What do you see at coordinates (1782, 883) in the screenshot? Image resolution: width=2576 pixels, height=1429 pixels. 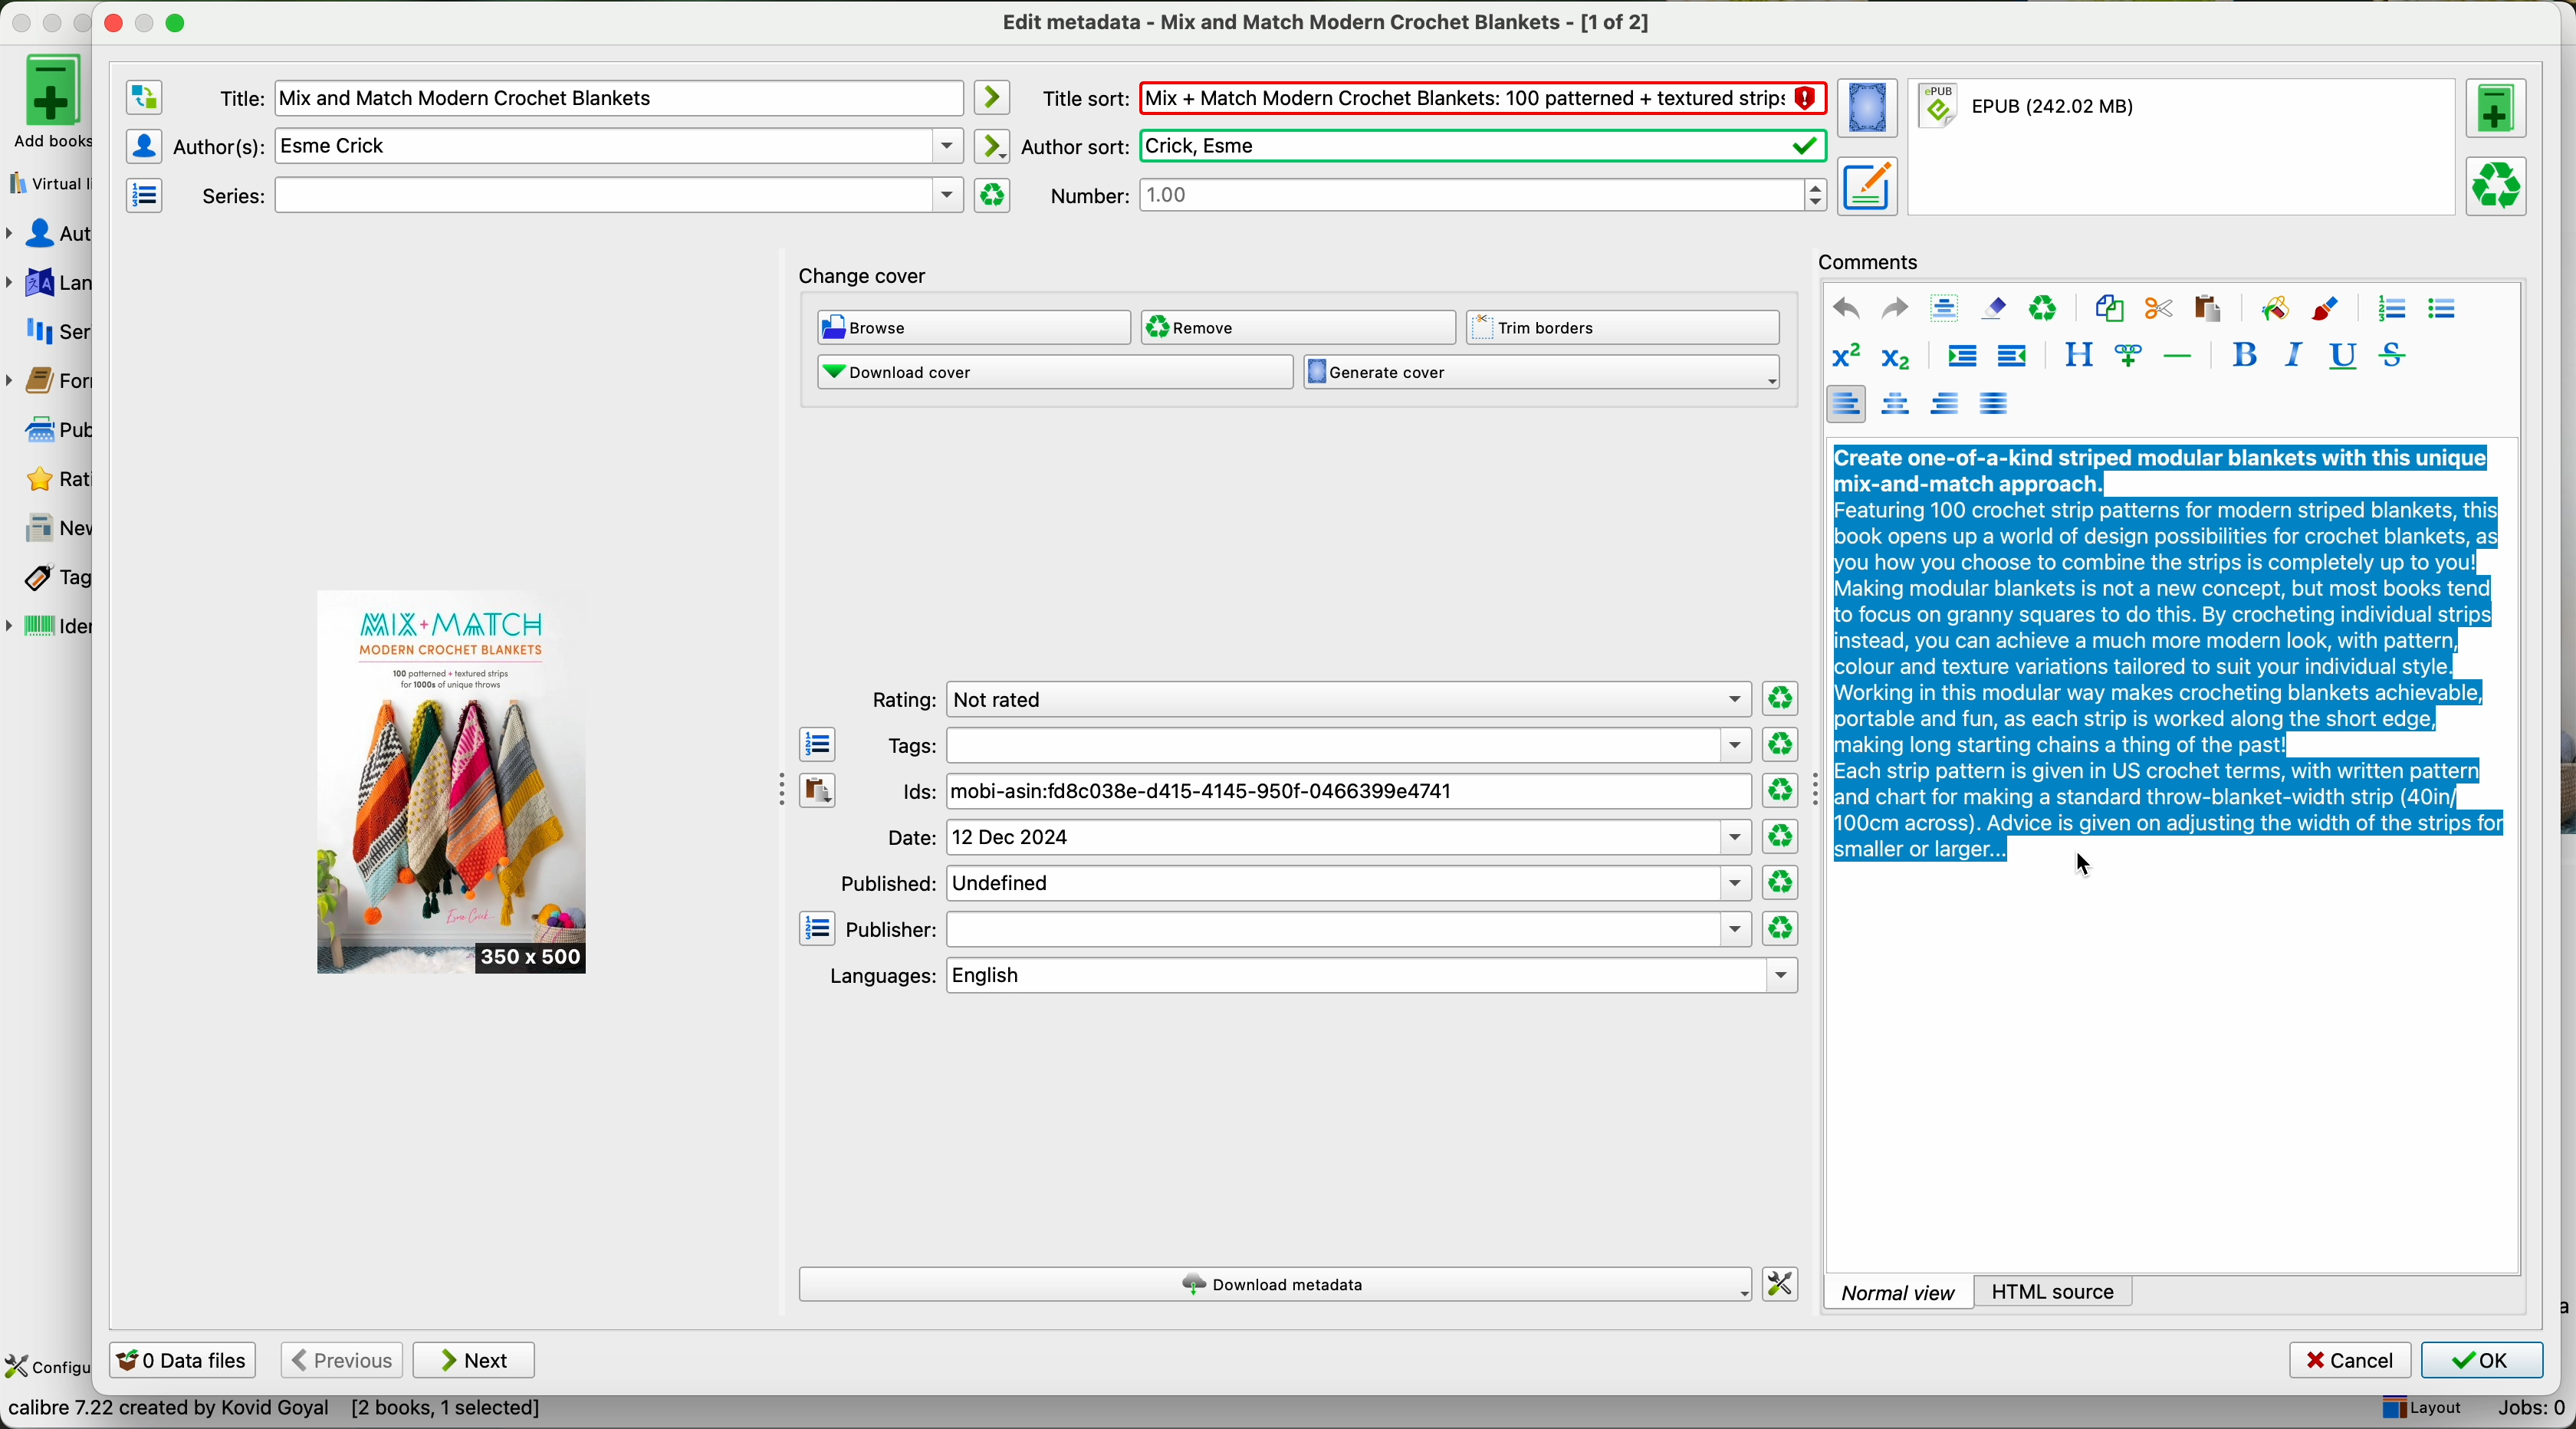 I see `clear rating` at bounding box center [1782, 883].